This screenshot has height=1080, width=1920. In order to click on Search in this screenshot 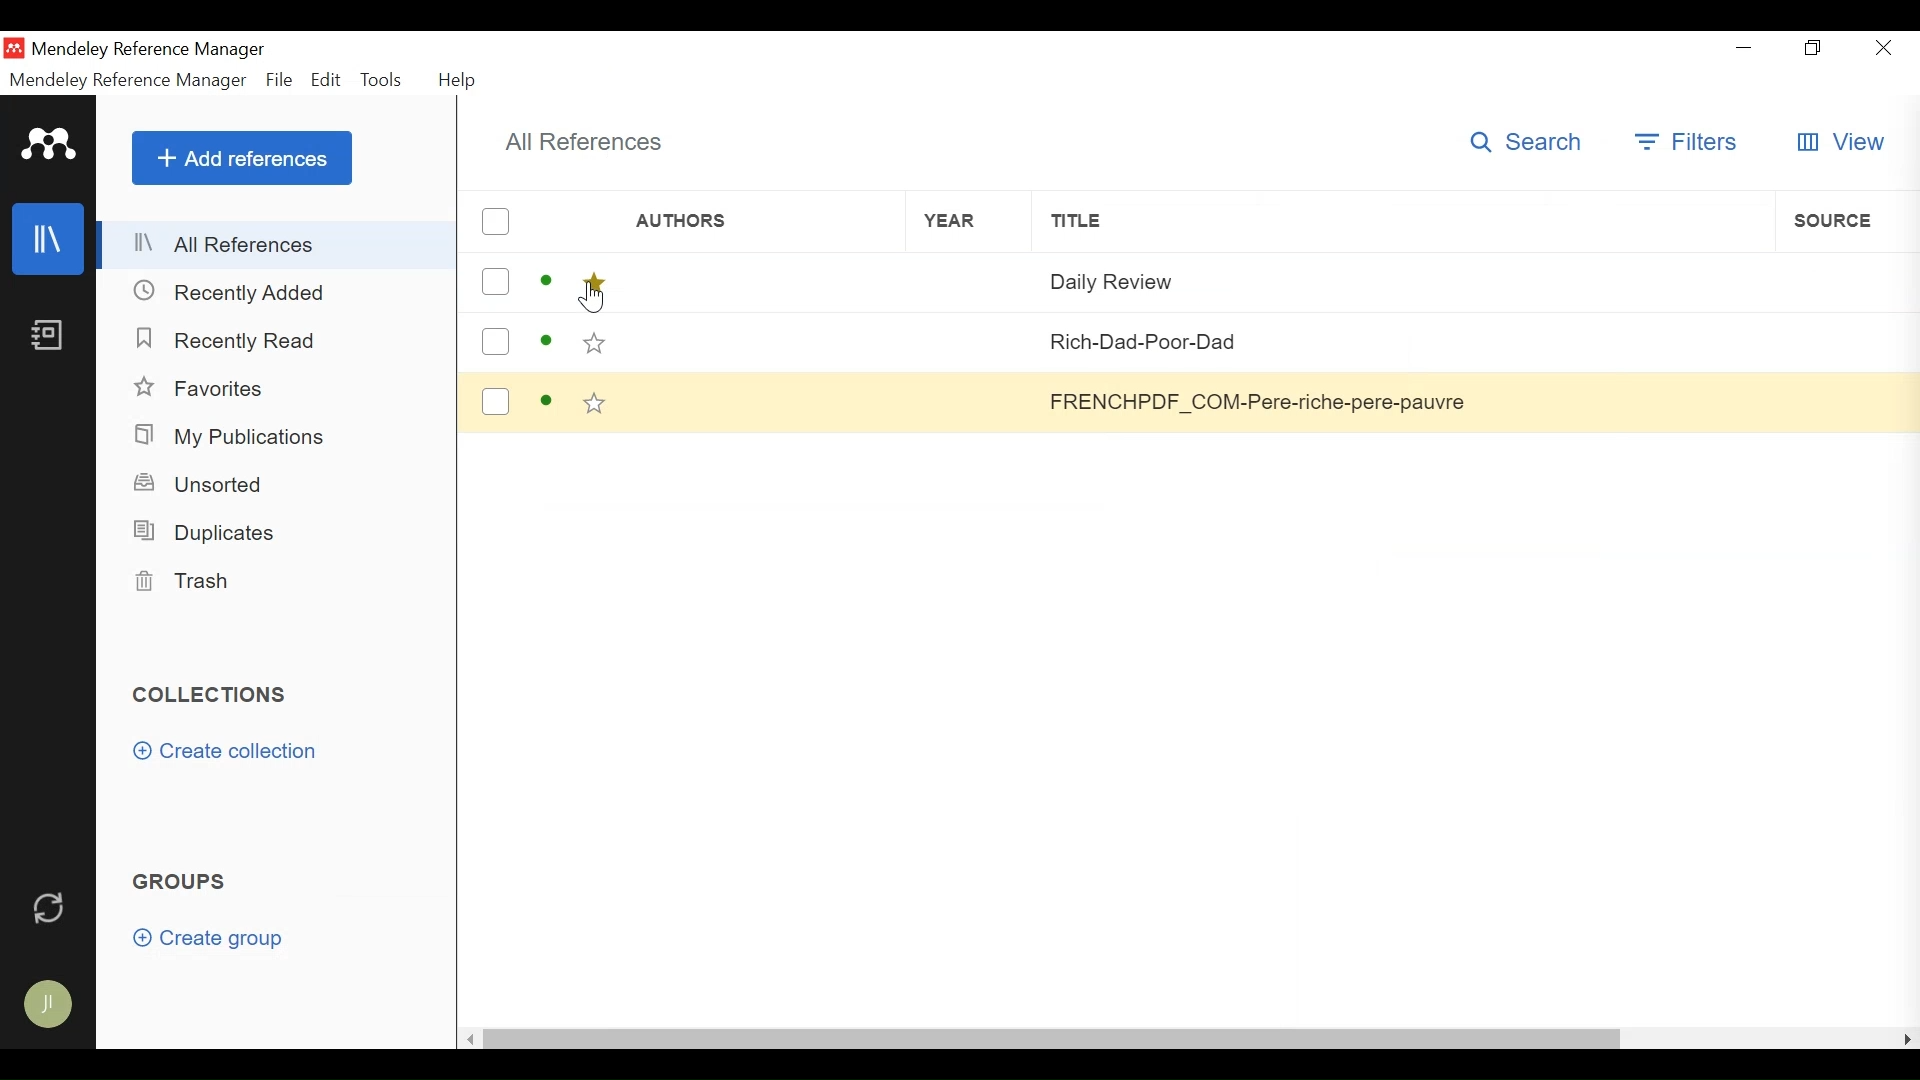, I will do `click(1526, 143)`.